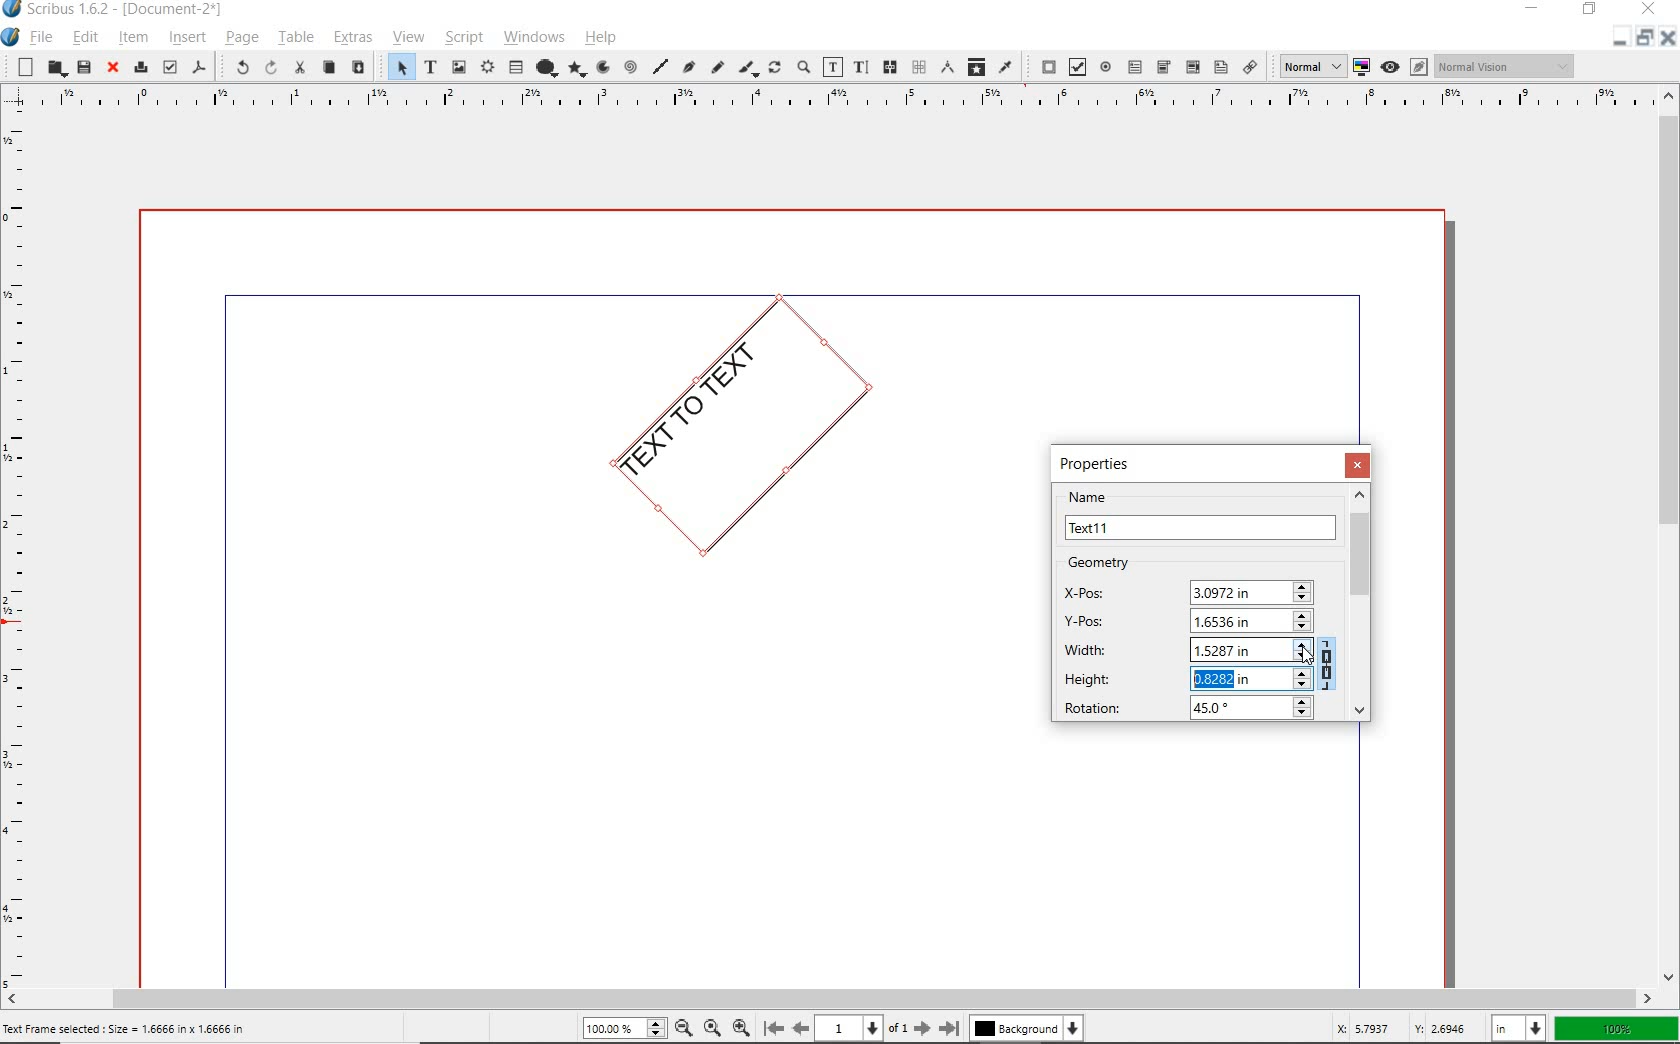 The width and height of the screenshot is (1680, 1044). What do you see at coordinates (1201, 515) in the screenshot?
I see `NAME` at bounding box center [1201, 515].